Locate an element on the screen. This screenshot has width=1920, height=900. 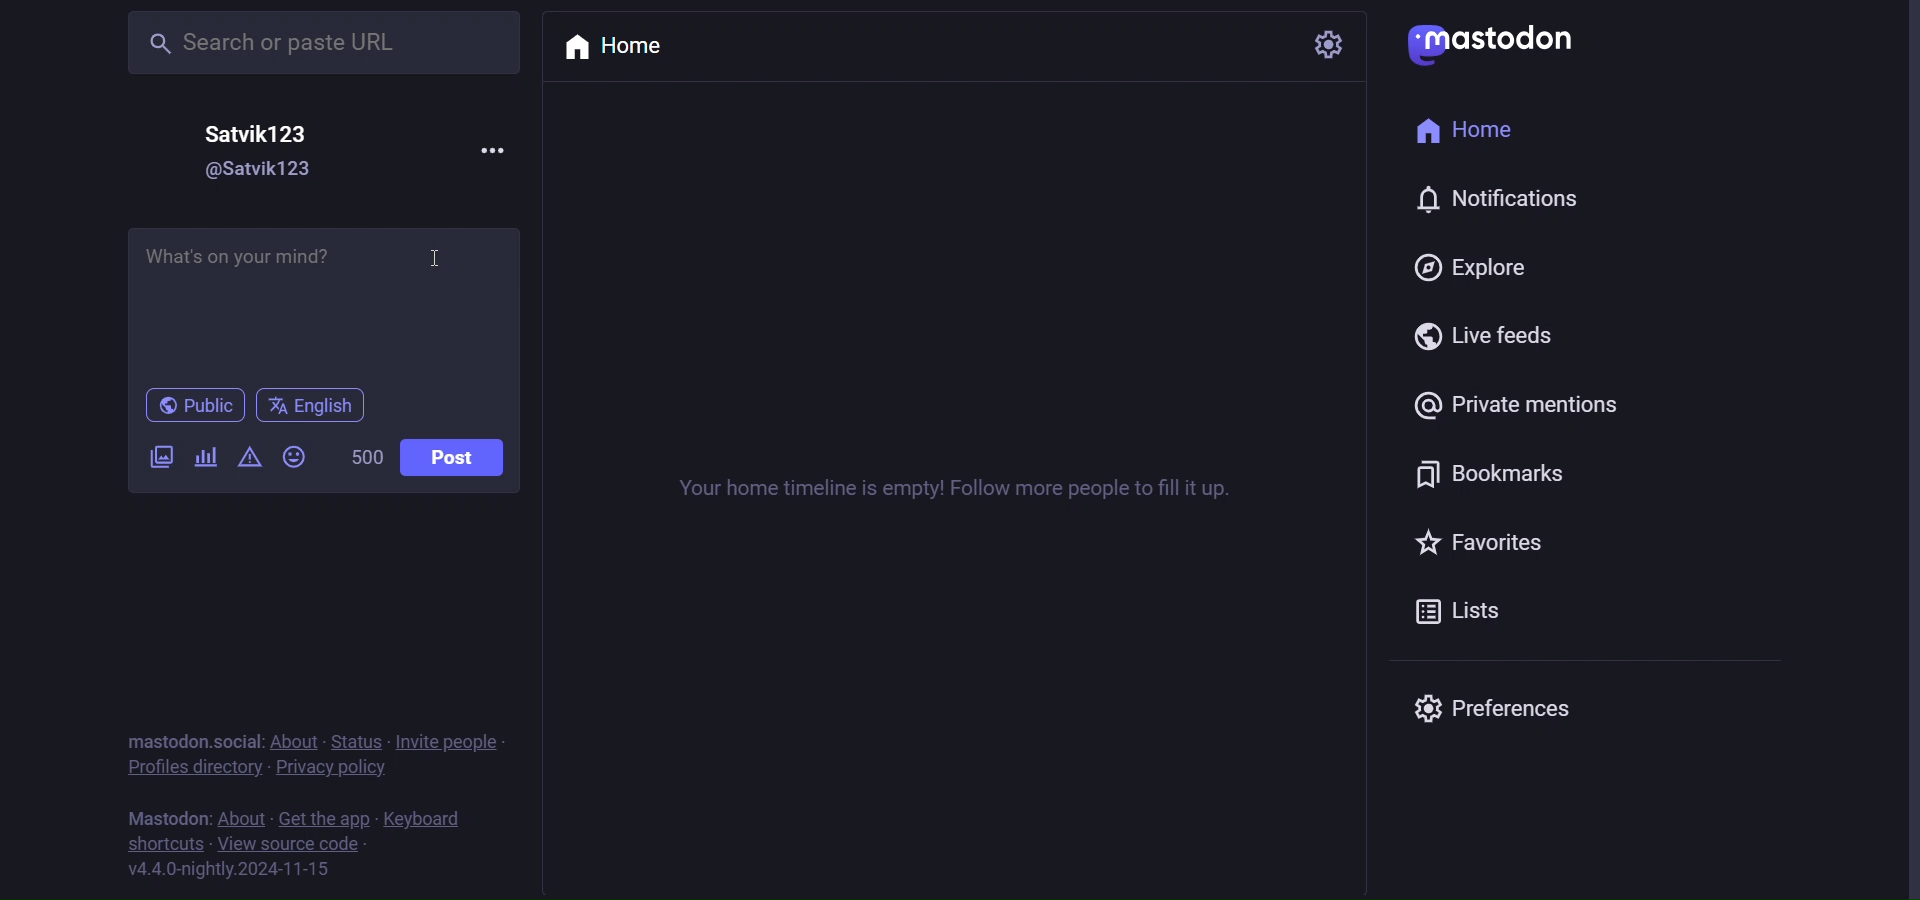
search is located at coordinates (299, 42).